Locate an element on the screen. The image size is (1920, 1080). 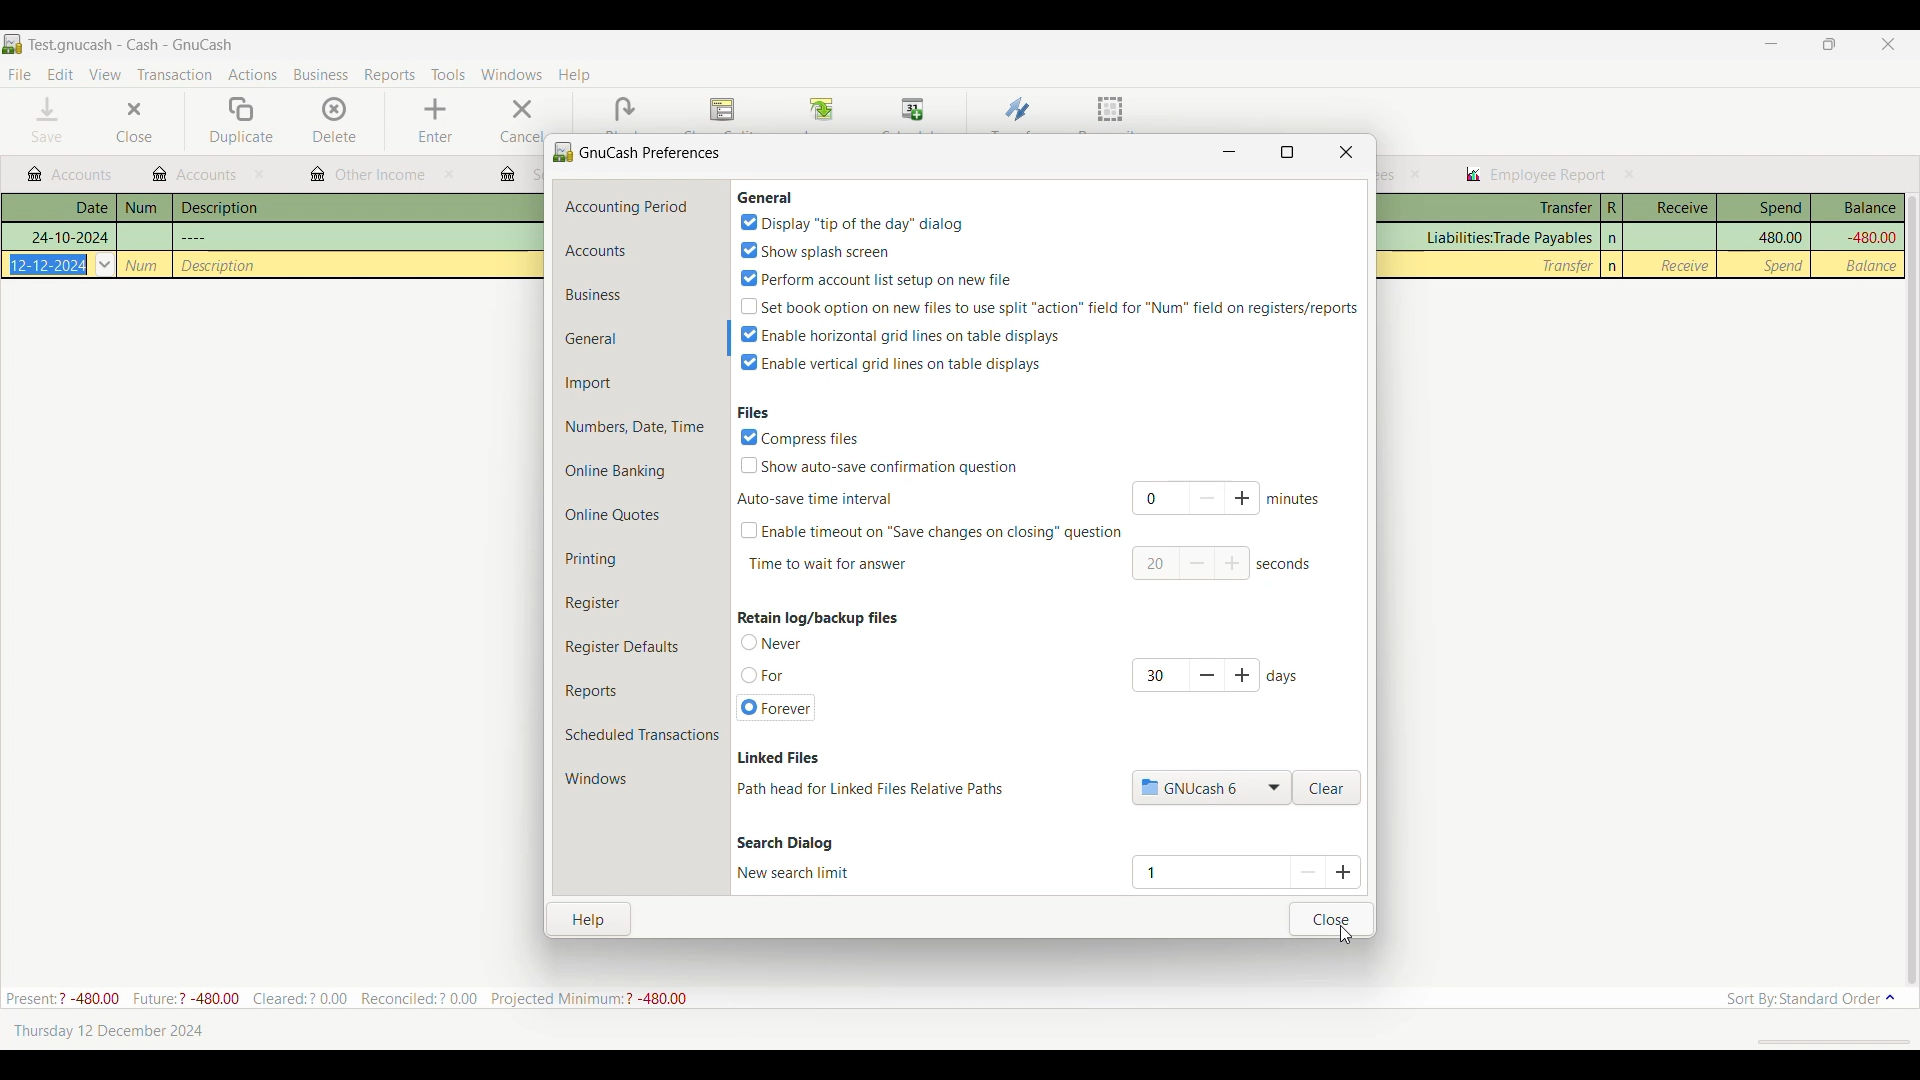
Actions menu is located at coordinates (253, 74).